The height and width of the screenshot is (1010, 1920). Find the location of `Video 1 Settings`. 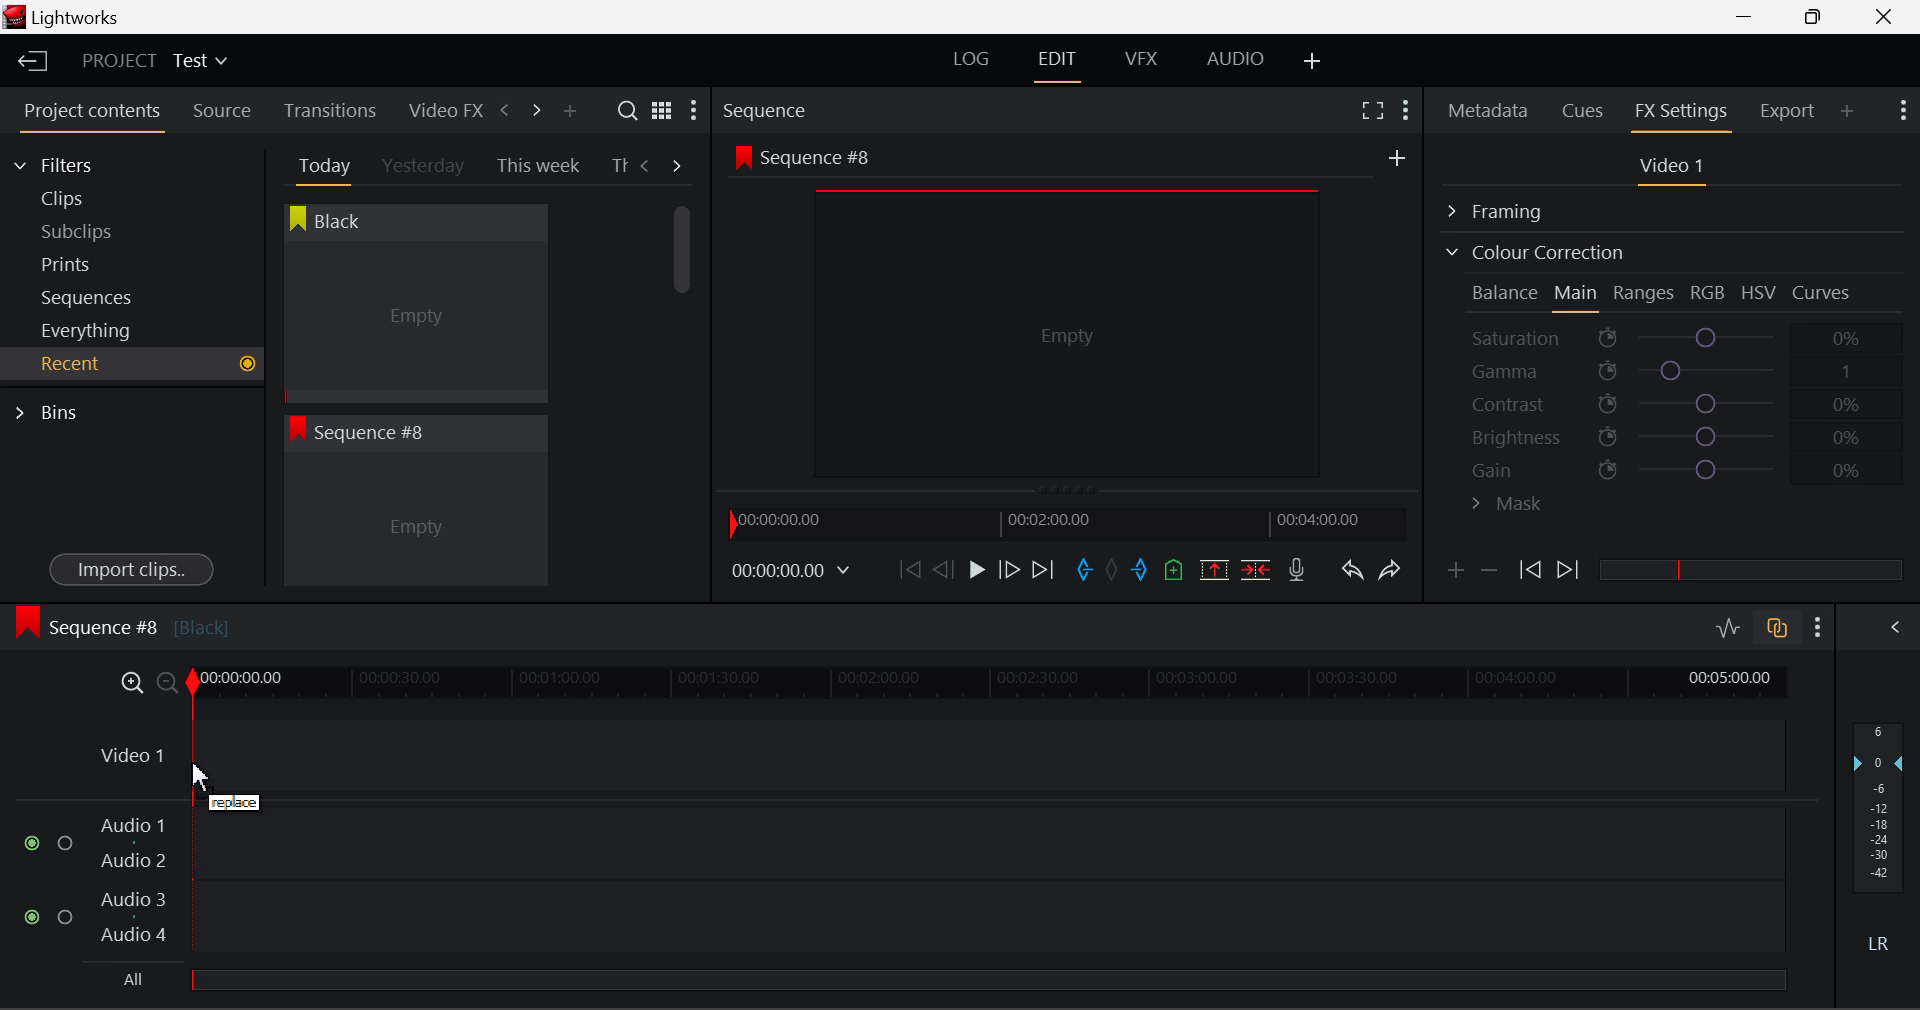

Video 1 Settings is located at coordinates (1675, 170).